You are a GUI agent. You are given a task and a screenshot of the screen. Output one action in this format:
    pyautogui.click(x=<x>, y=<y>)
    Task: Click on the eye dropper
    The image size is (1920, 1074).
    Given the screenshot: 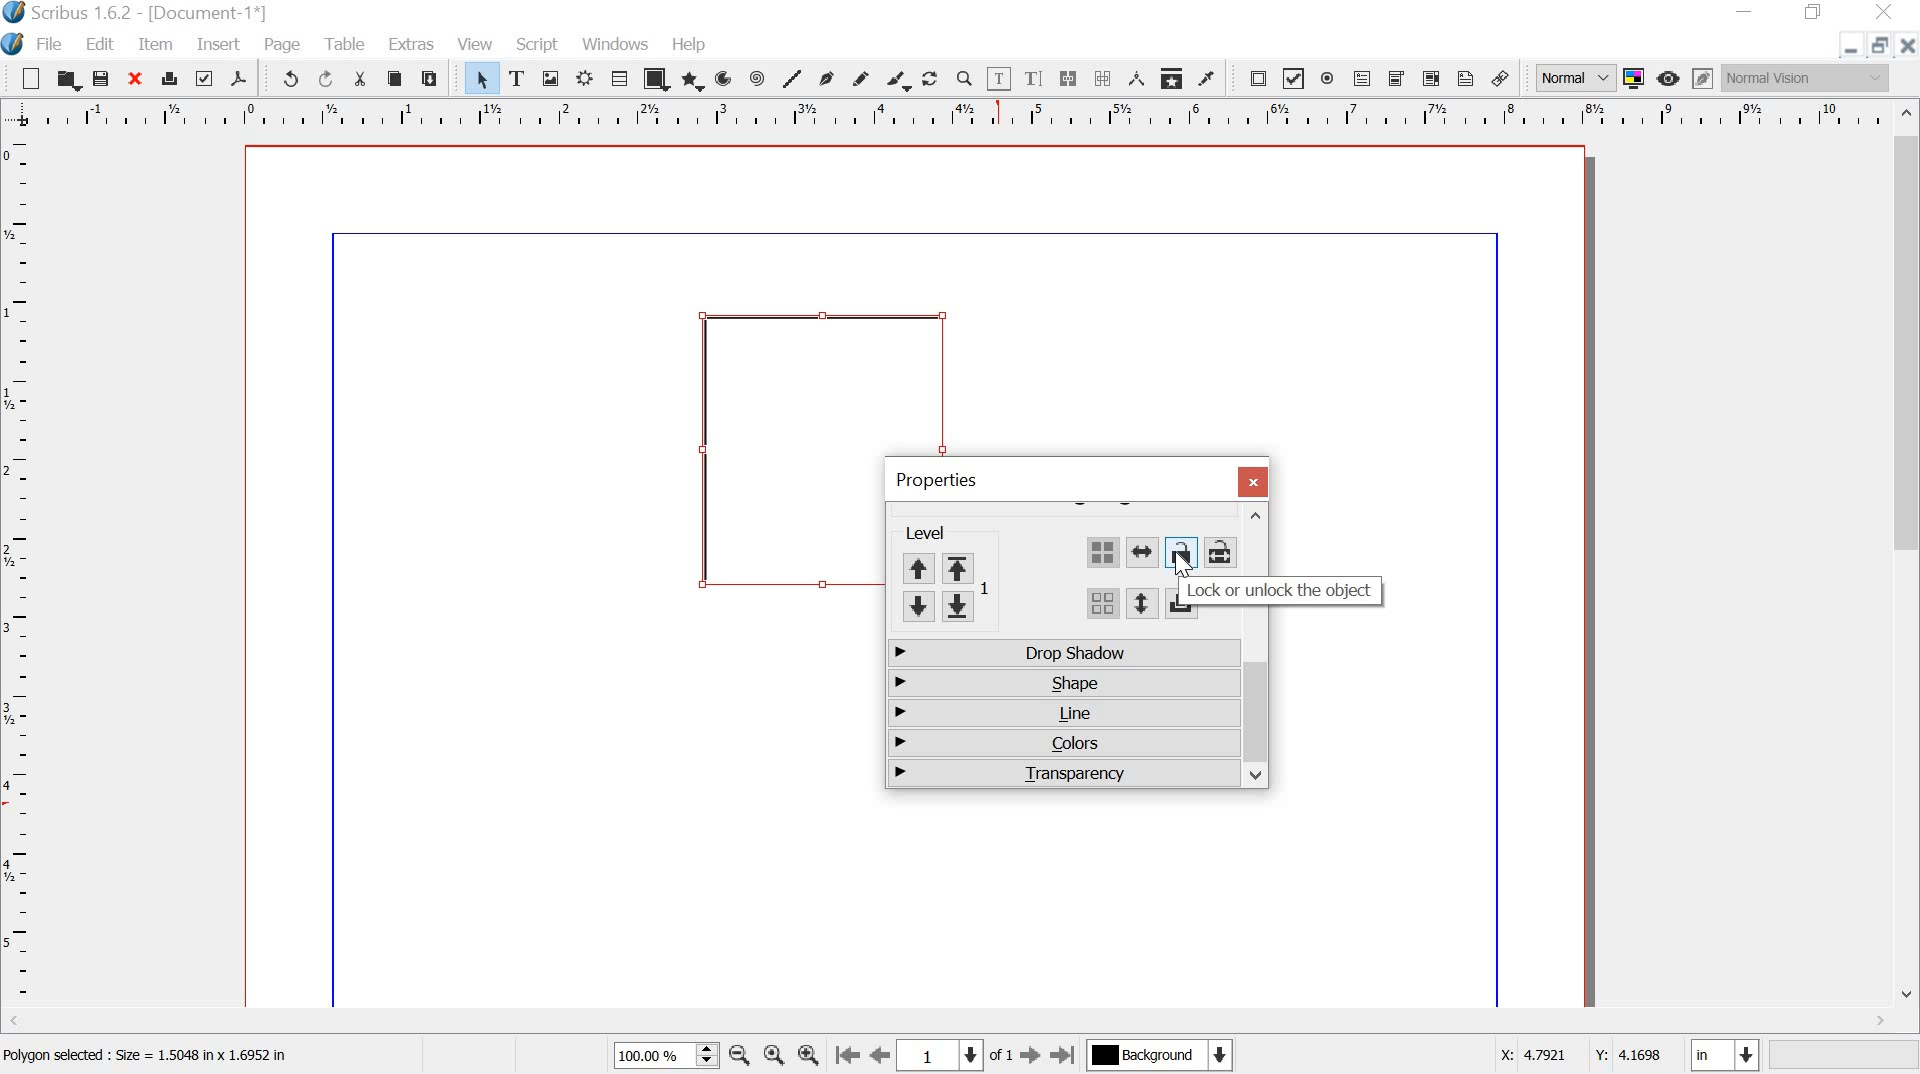 What is the action you would take?
    pyautogui.click(x=1209, y=80)
    